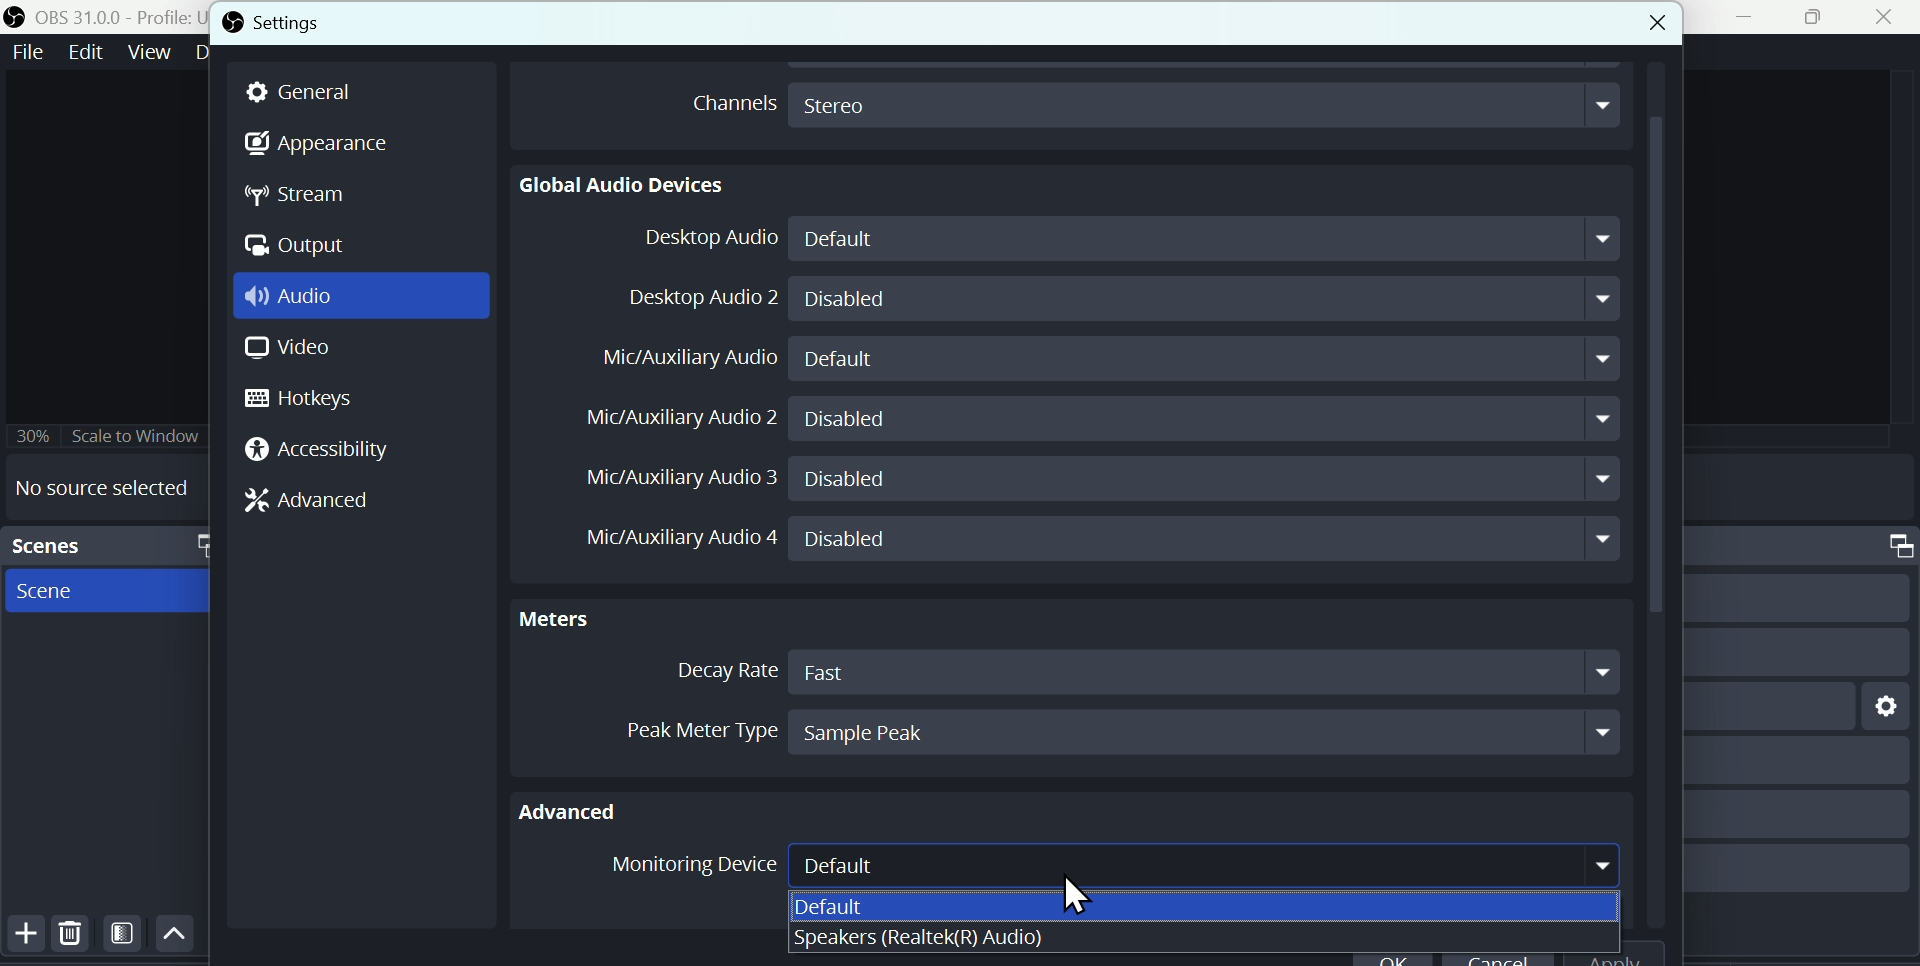 Image resolution: width=1920 pixels, height=966 pixels. Describe the element at coordinates (322, 22) in the screenshot. I see `Settings` at that location.